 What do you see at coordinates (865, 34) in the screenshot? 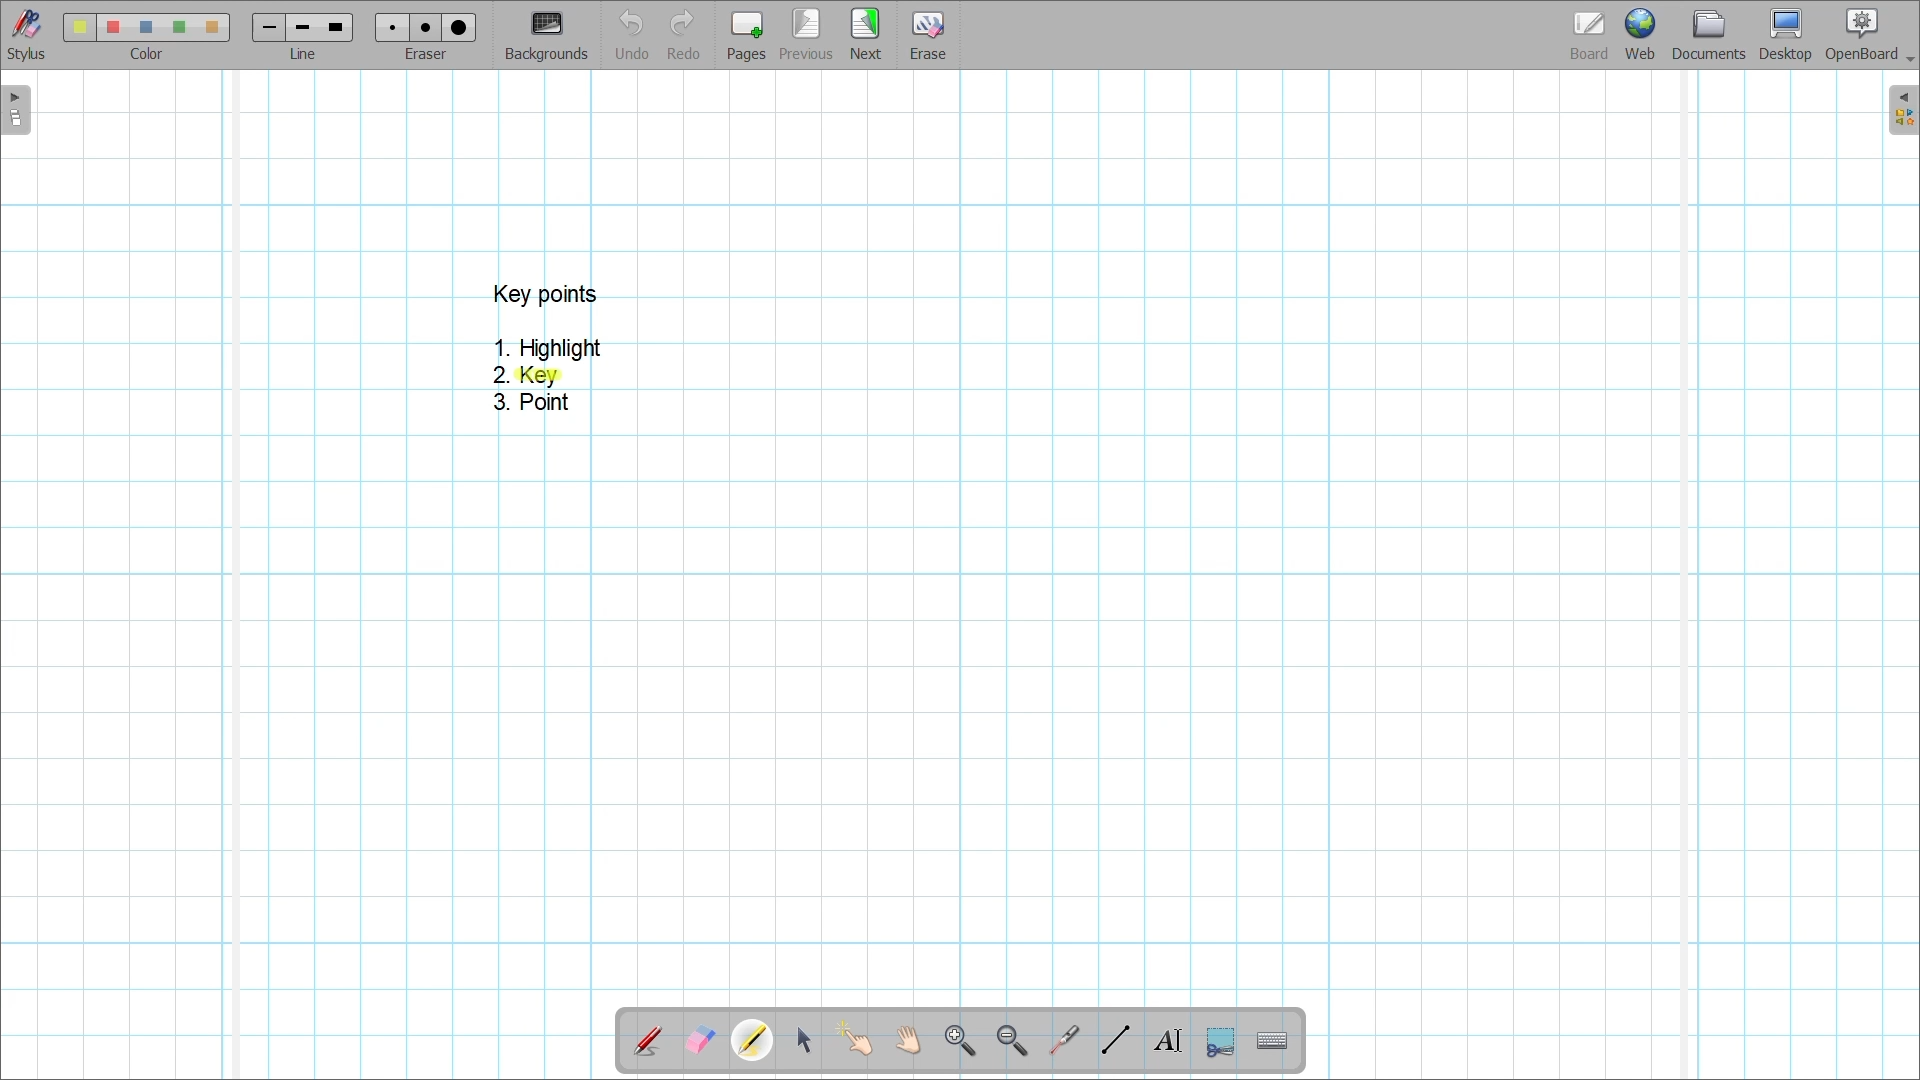
I see `Go to next page` at bounding box center [865, 34].